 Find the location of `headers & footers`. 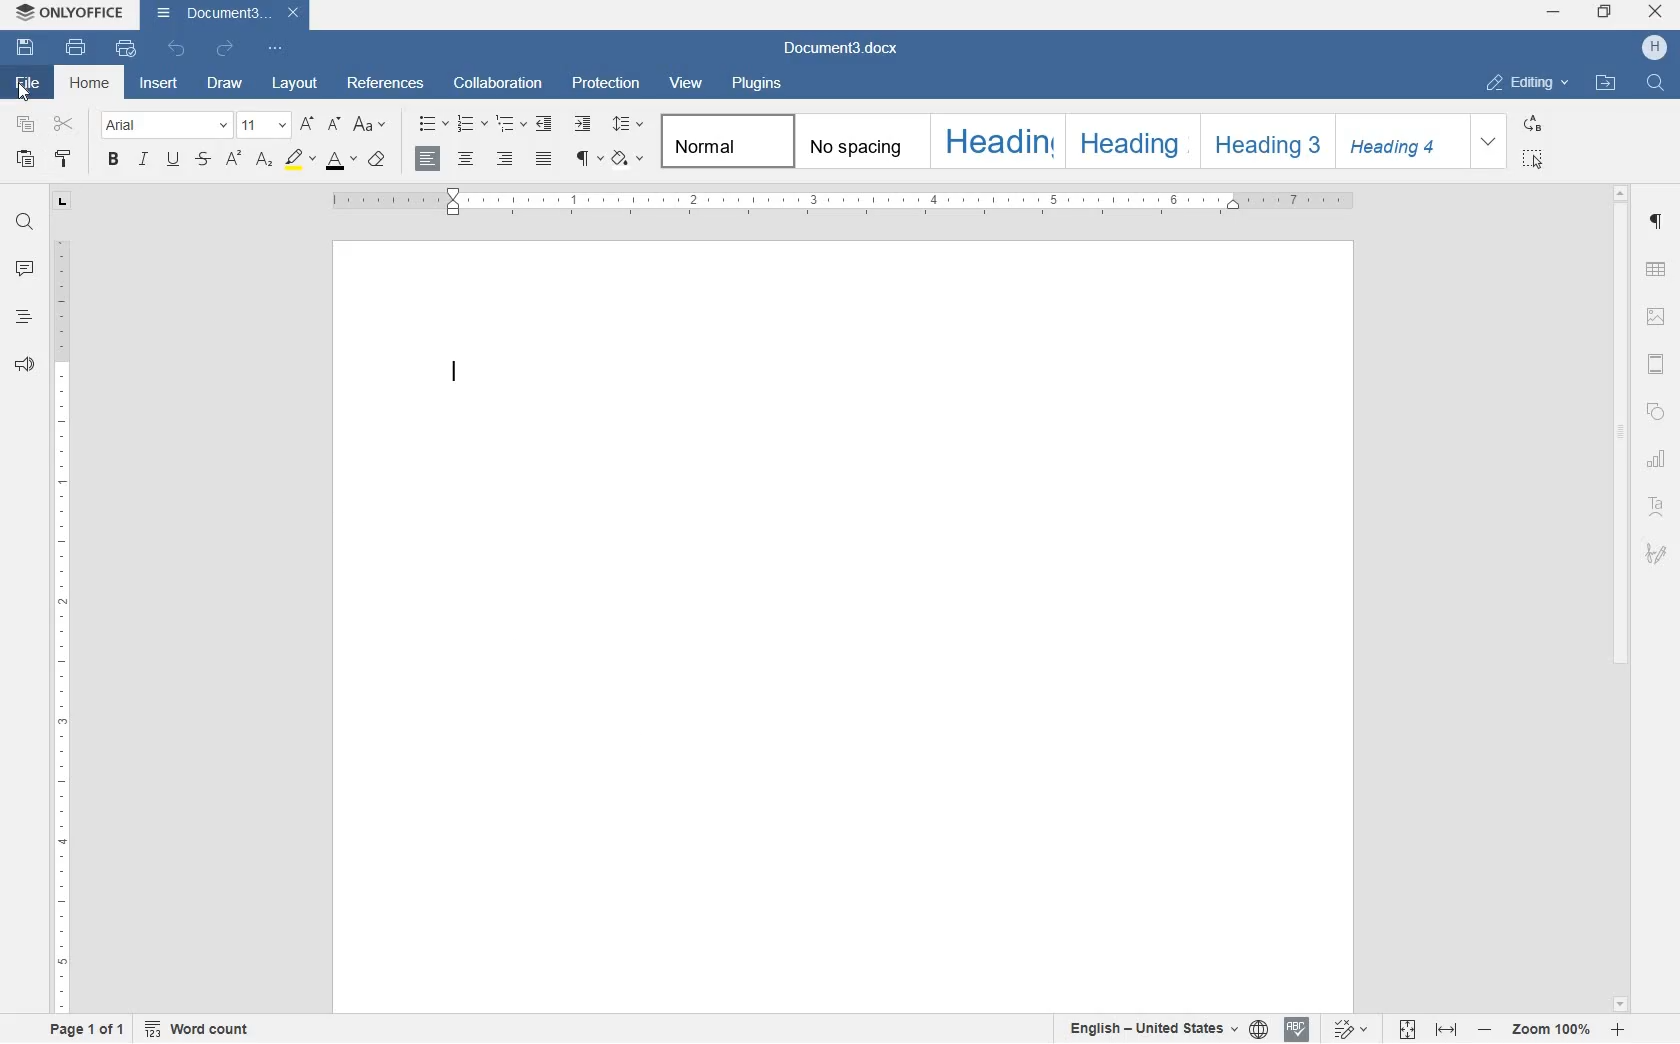

headers & footers is located at coordinates (1657, 363).